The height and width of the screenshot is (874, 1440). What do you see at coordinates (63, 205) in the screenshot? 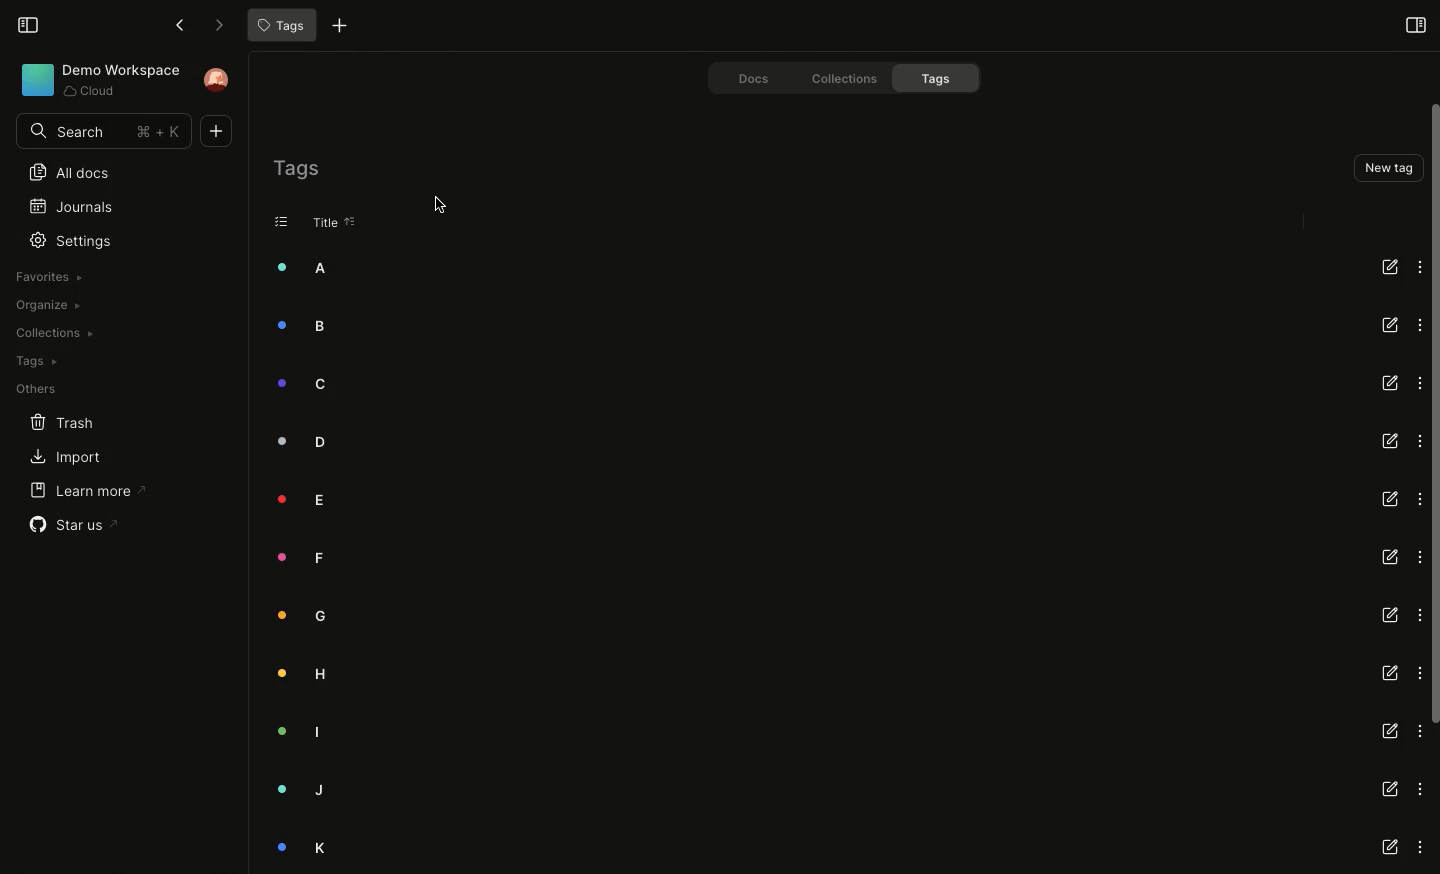
I see `Journals` at bounding box center [63, 205].